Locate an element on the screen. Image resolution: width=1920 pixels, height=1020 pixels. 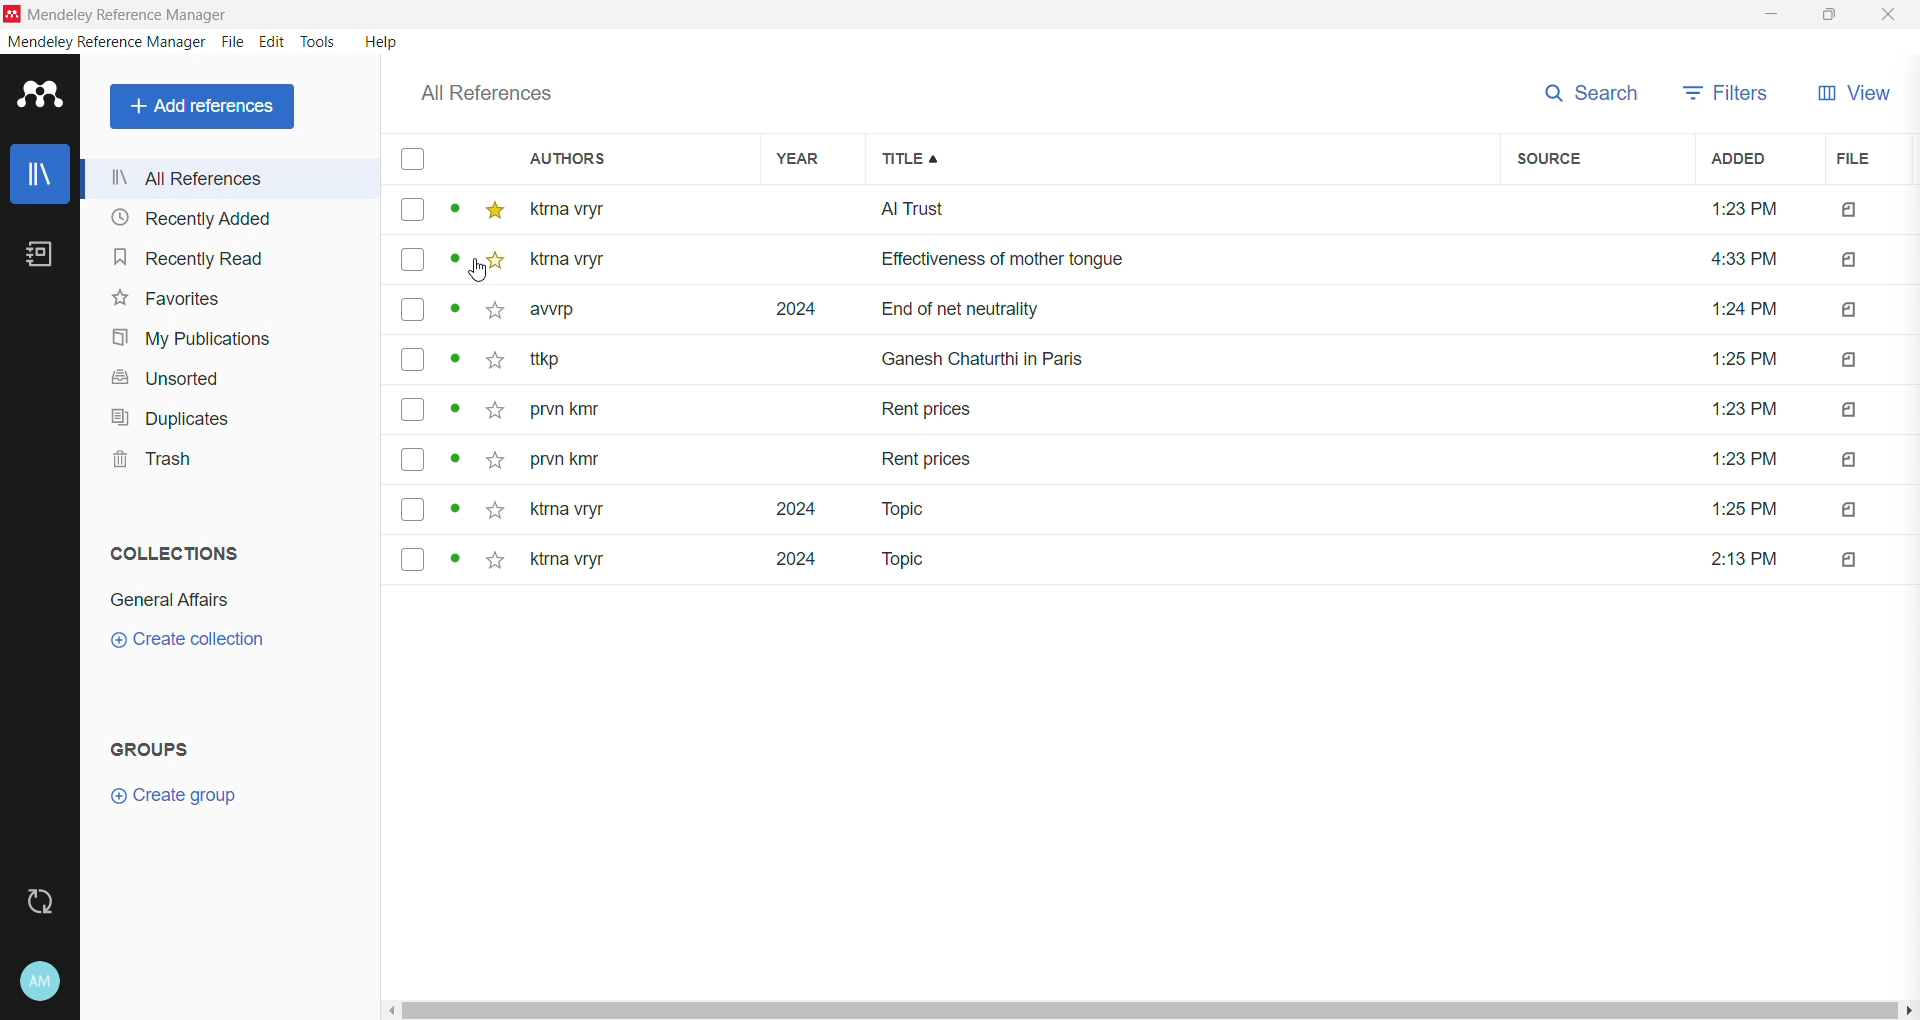
ganesh chaturthi in paris  is located at coordinates (1006, 351).